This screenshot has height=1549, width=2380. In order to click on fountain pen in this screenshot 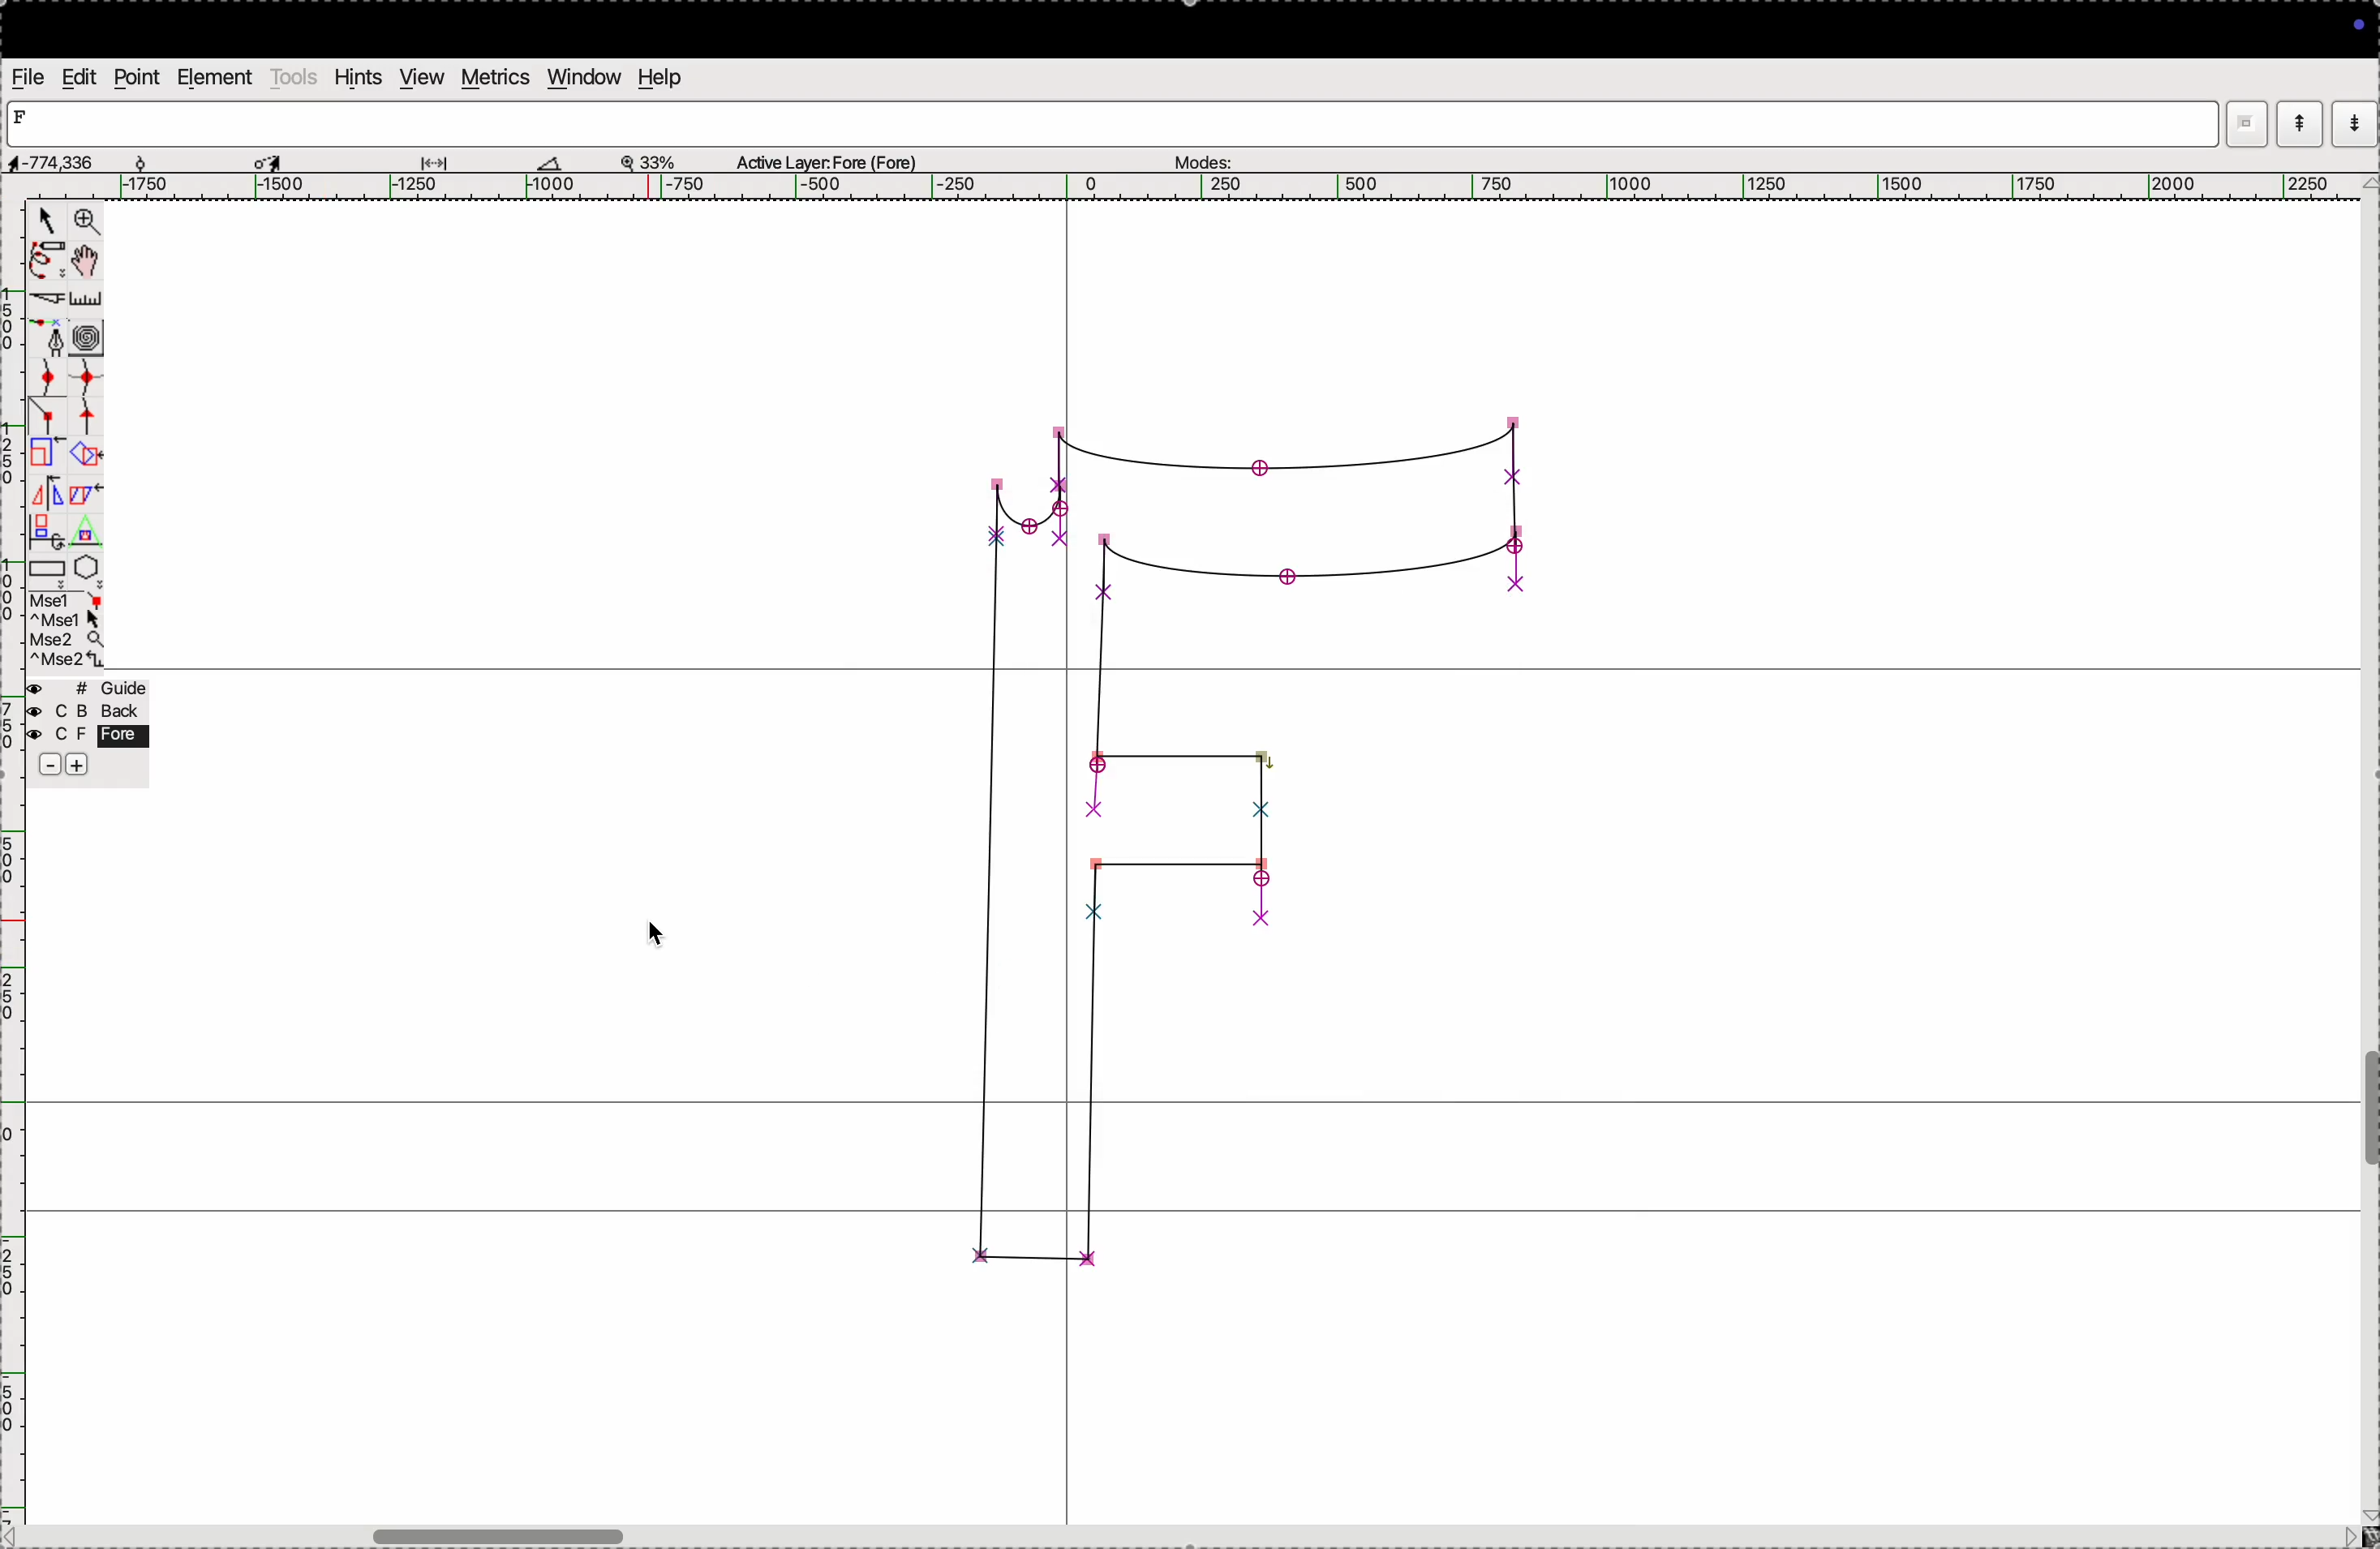, I will do `click(56, 340)`.